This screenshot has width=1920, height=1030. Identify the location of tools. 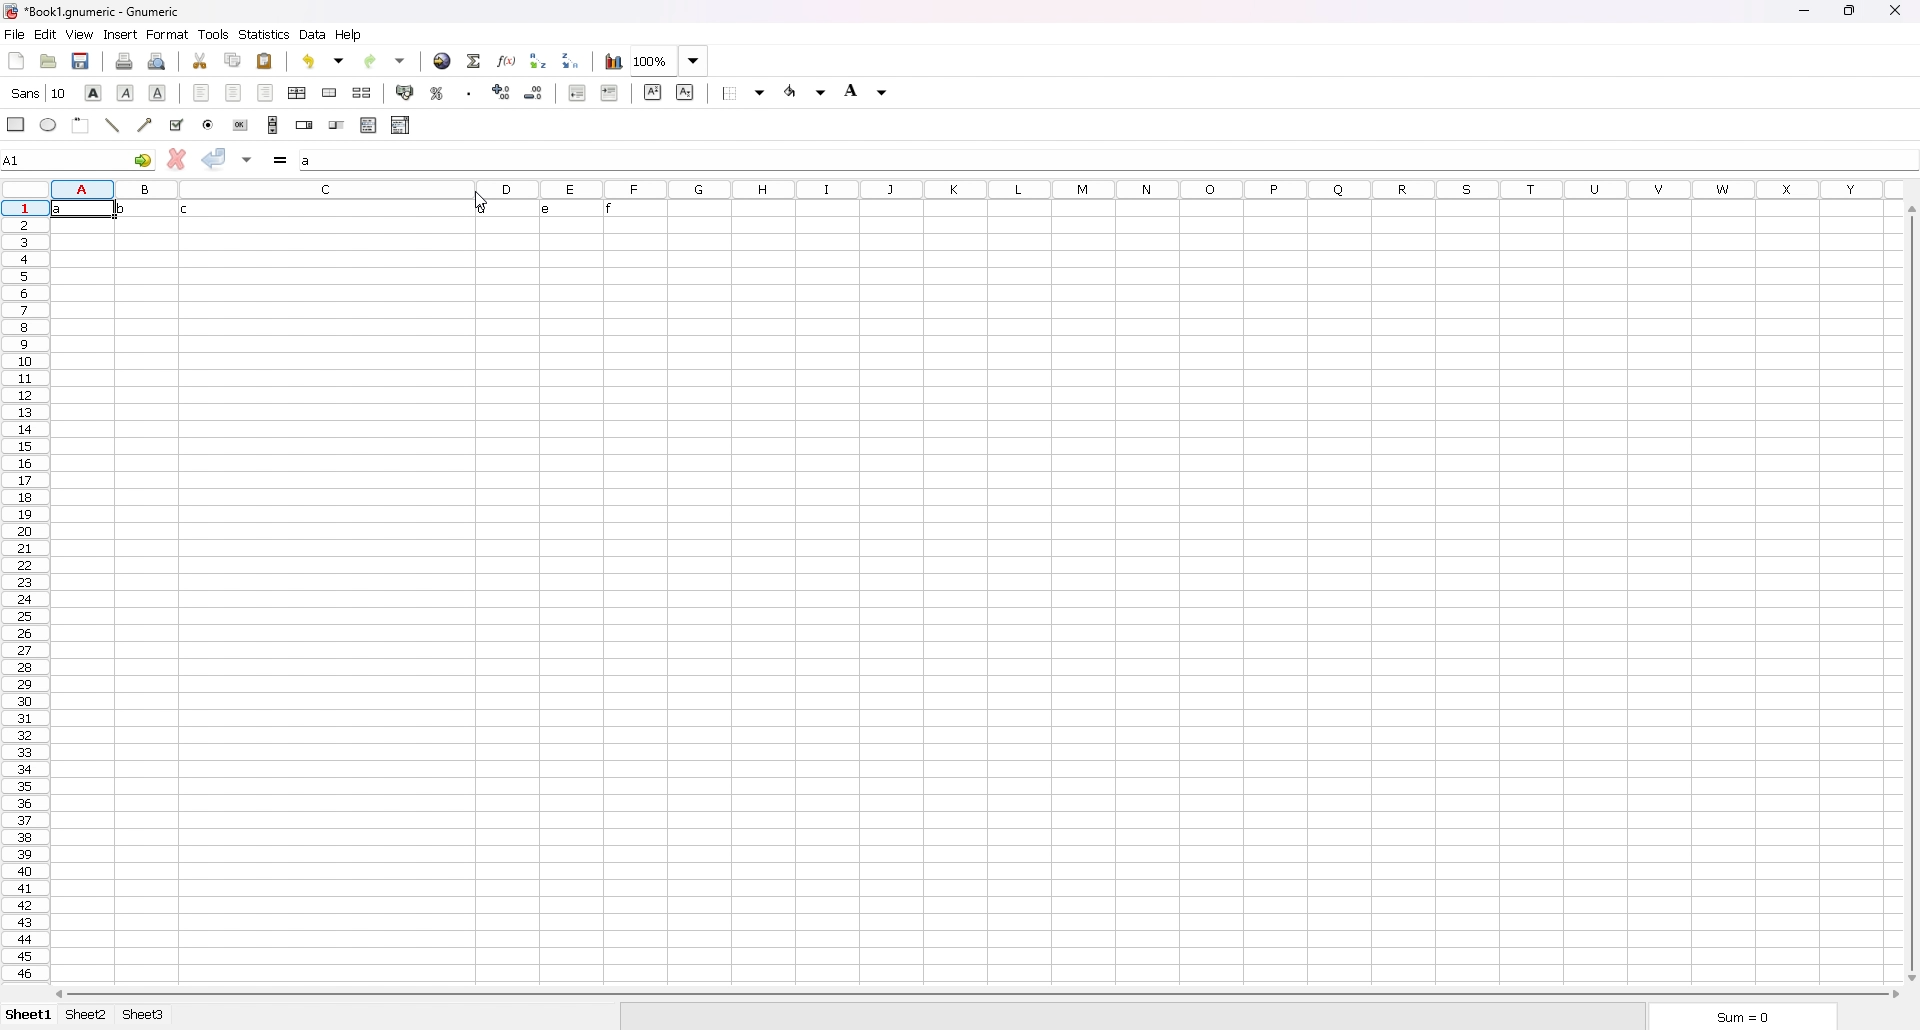
(214, 34).